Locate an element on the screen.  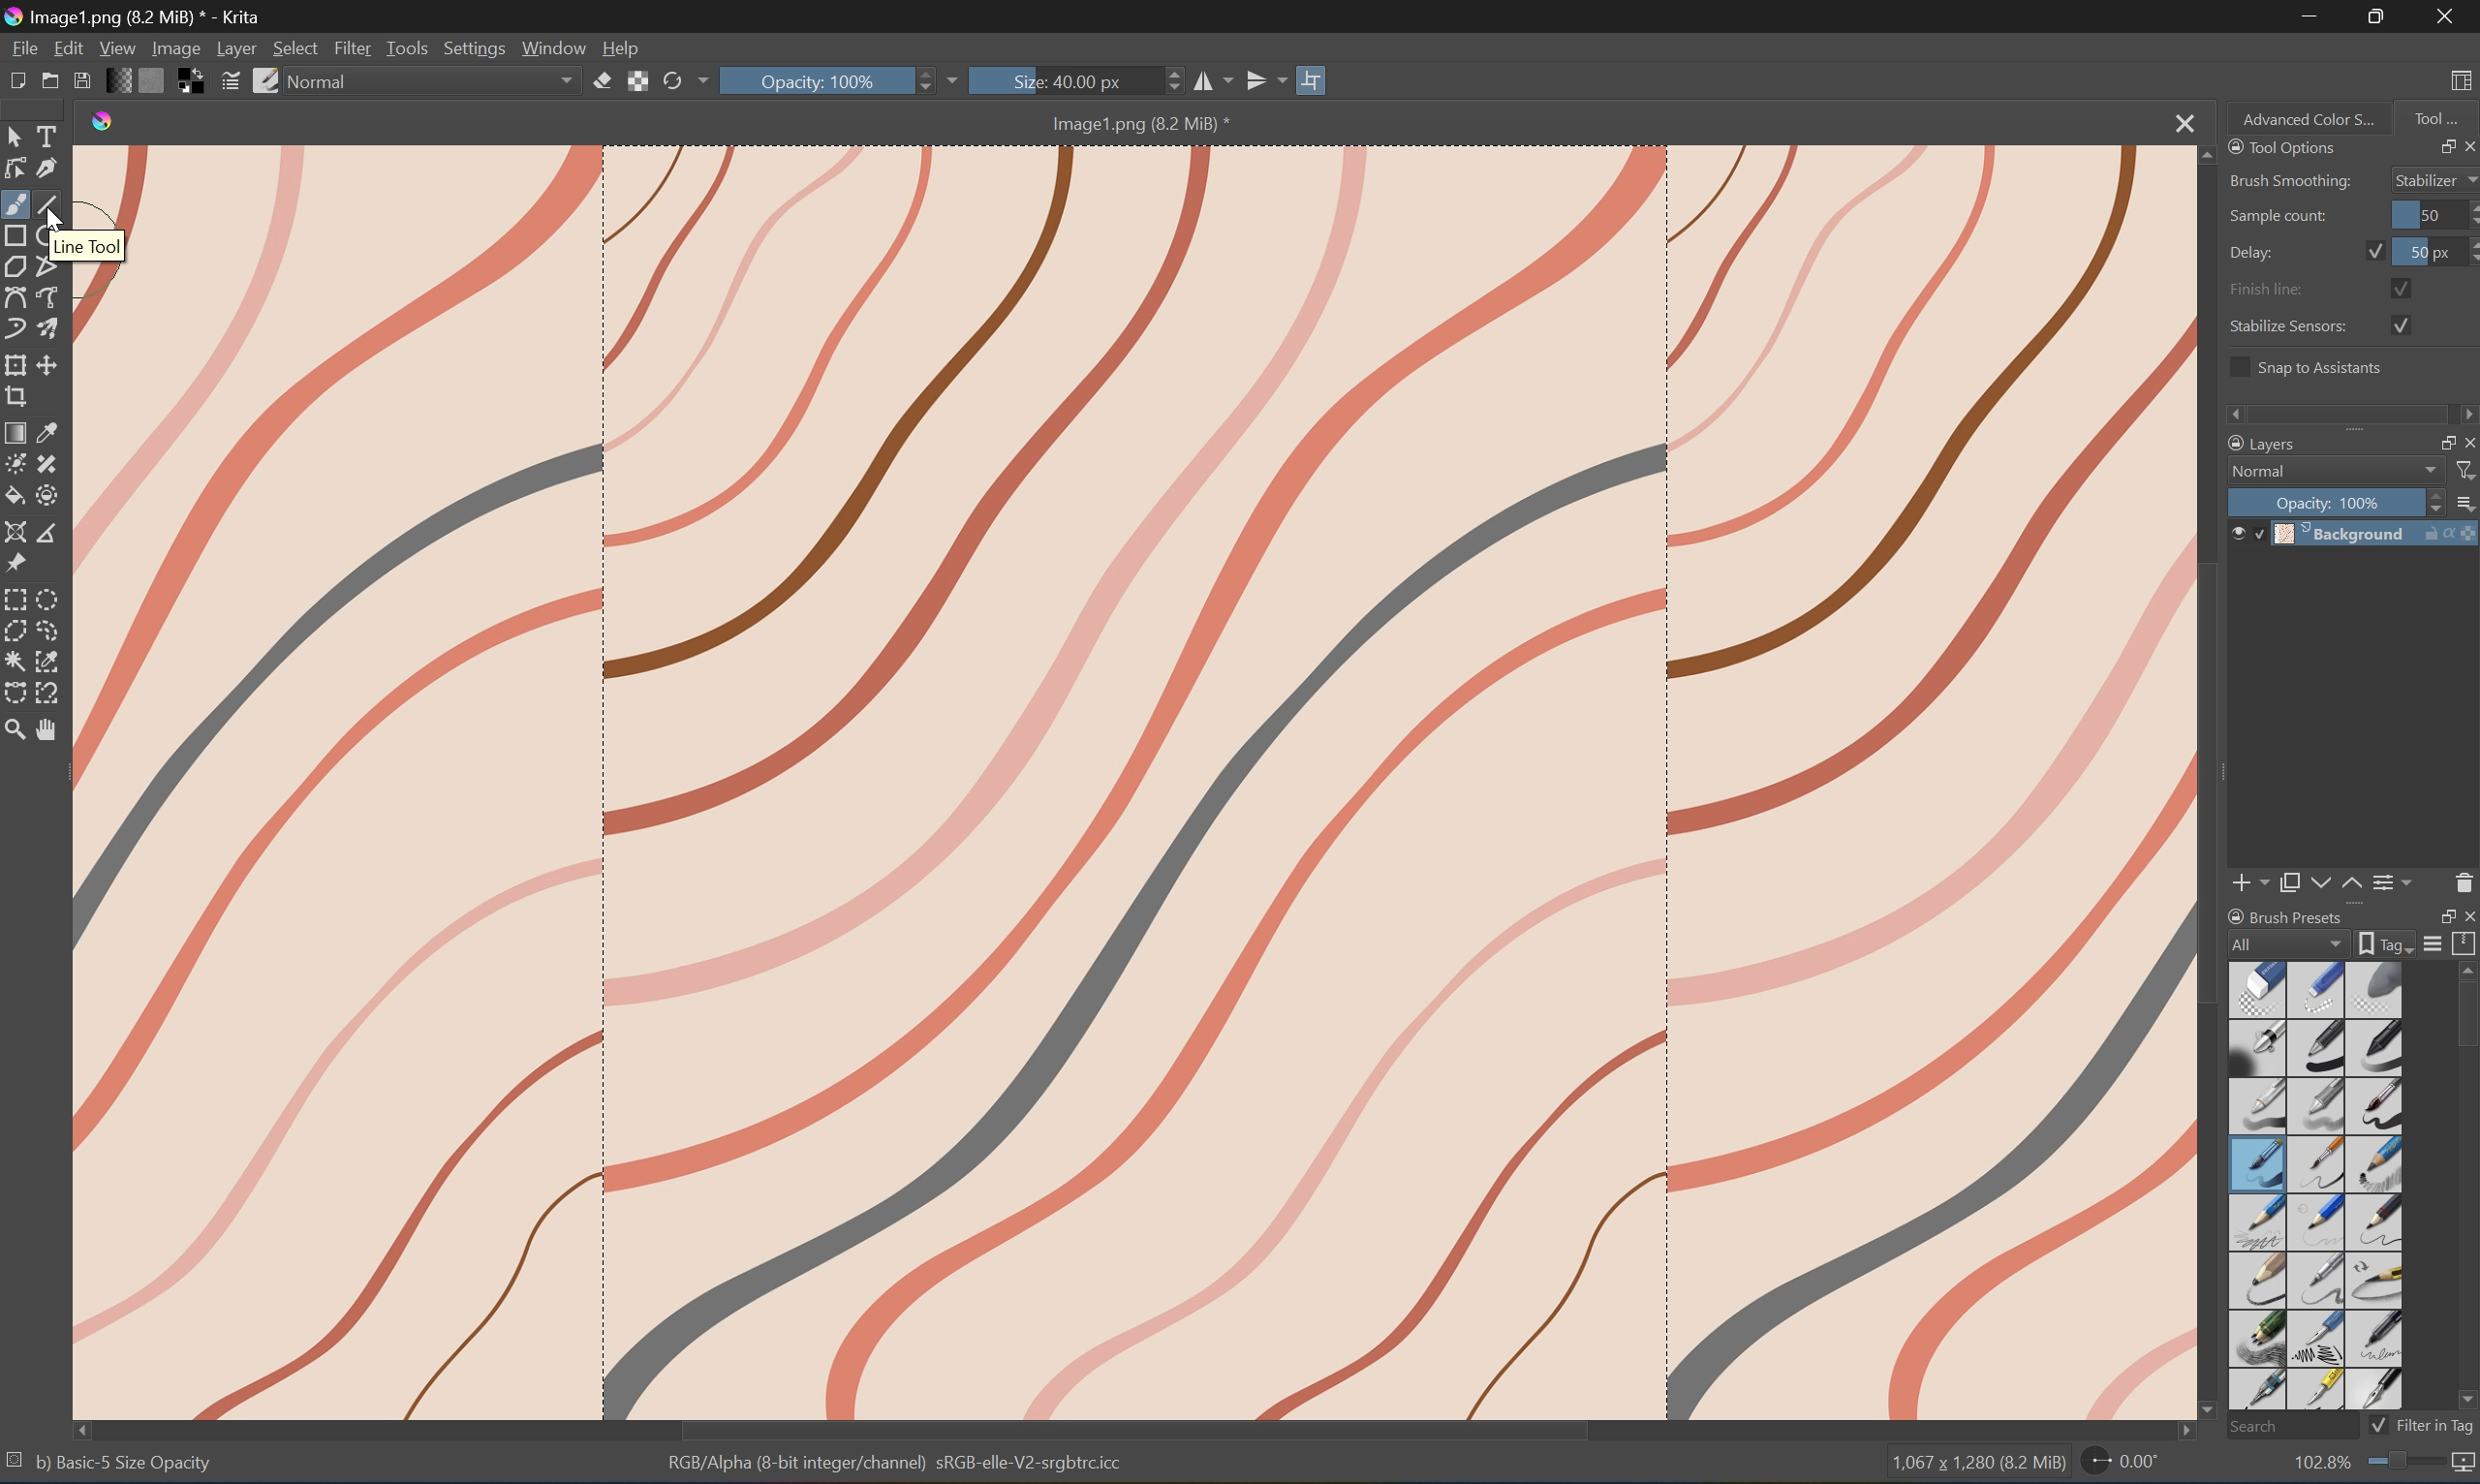
Advanced Color S... is located at coordinates (2311, 120).